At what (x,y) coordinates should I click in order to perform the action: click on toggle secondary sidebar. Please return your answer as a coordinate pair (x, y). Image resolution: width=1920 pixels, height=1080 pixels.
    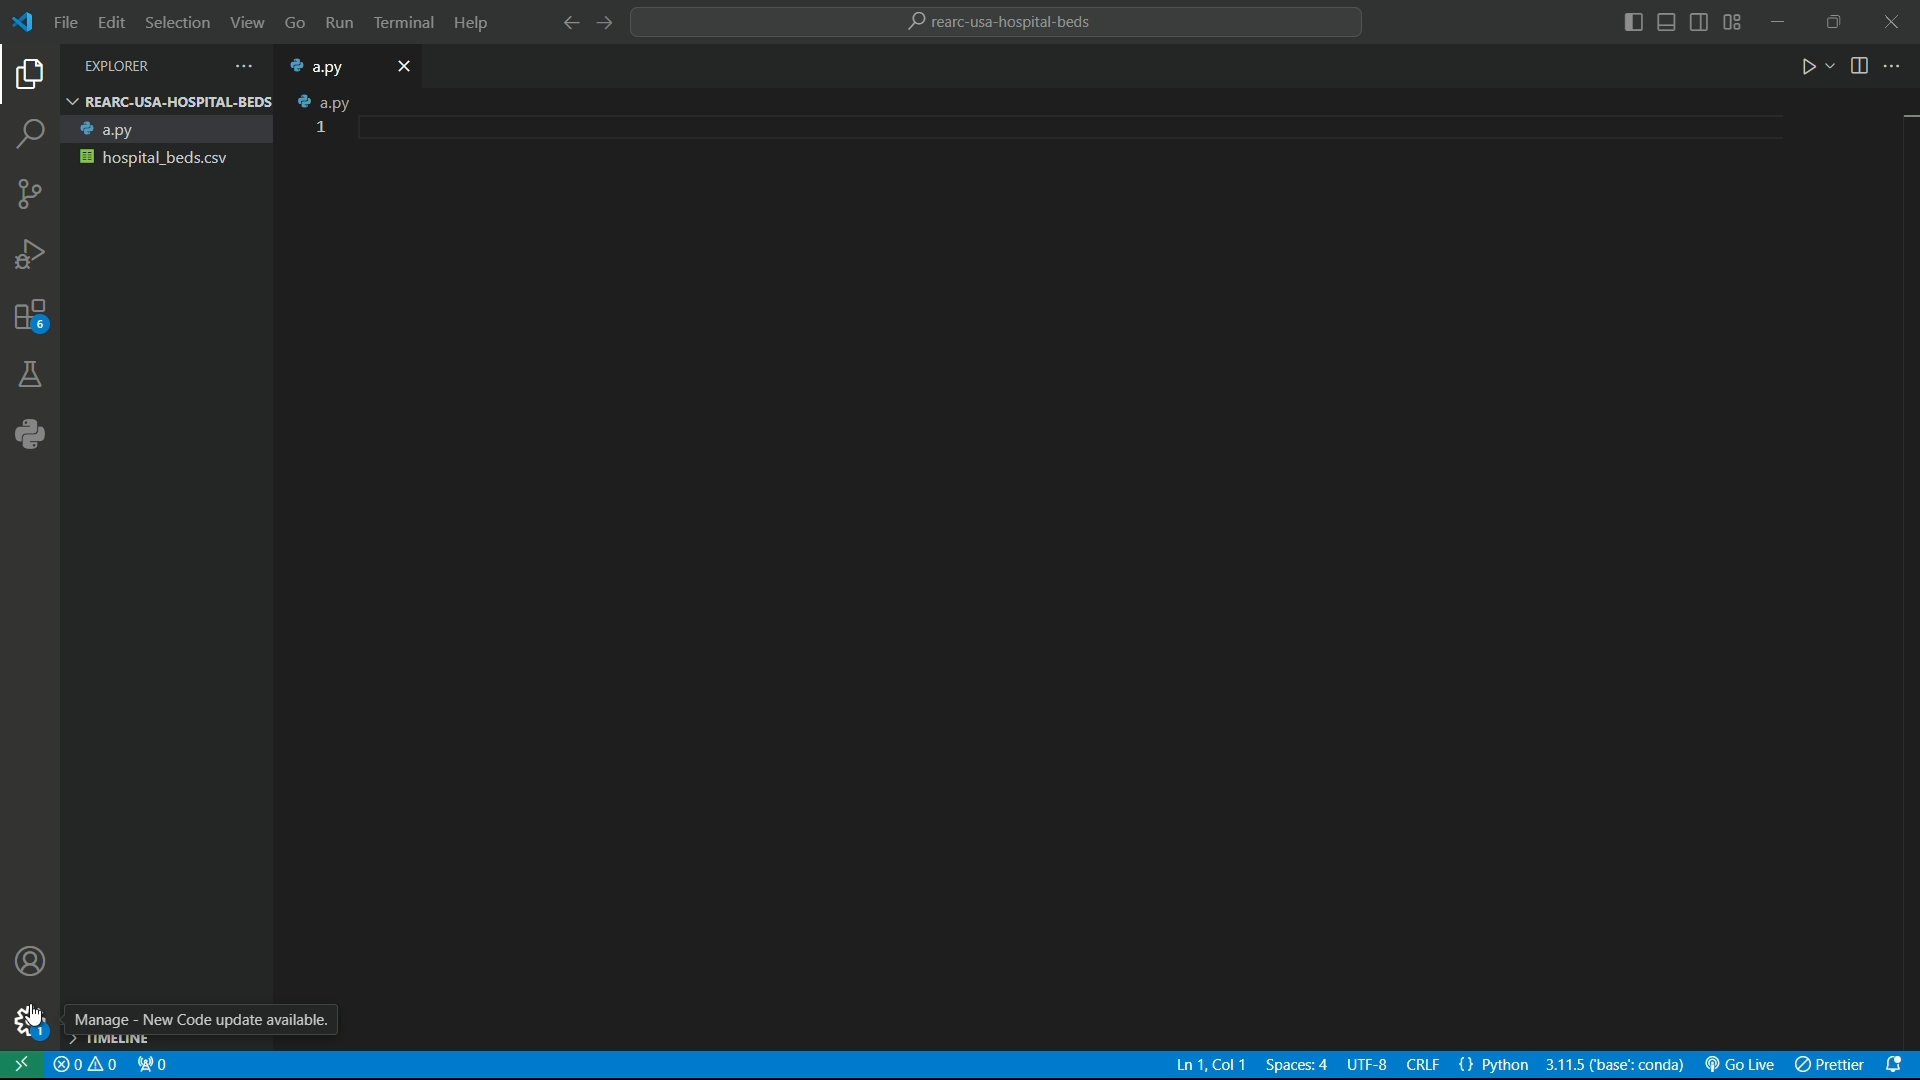
    Looking at the image, I should click on (1700, 24).